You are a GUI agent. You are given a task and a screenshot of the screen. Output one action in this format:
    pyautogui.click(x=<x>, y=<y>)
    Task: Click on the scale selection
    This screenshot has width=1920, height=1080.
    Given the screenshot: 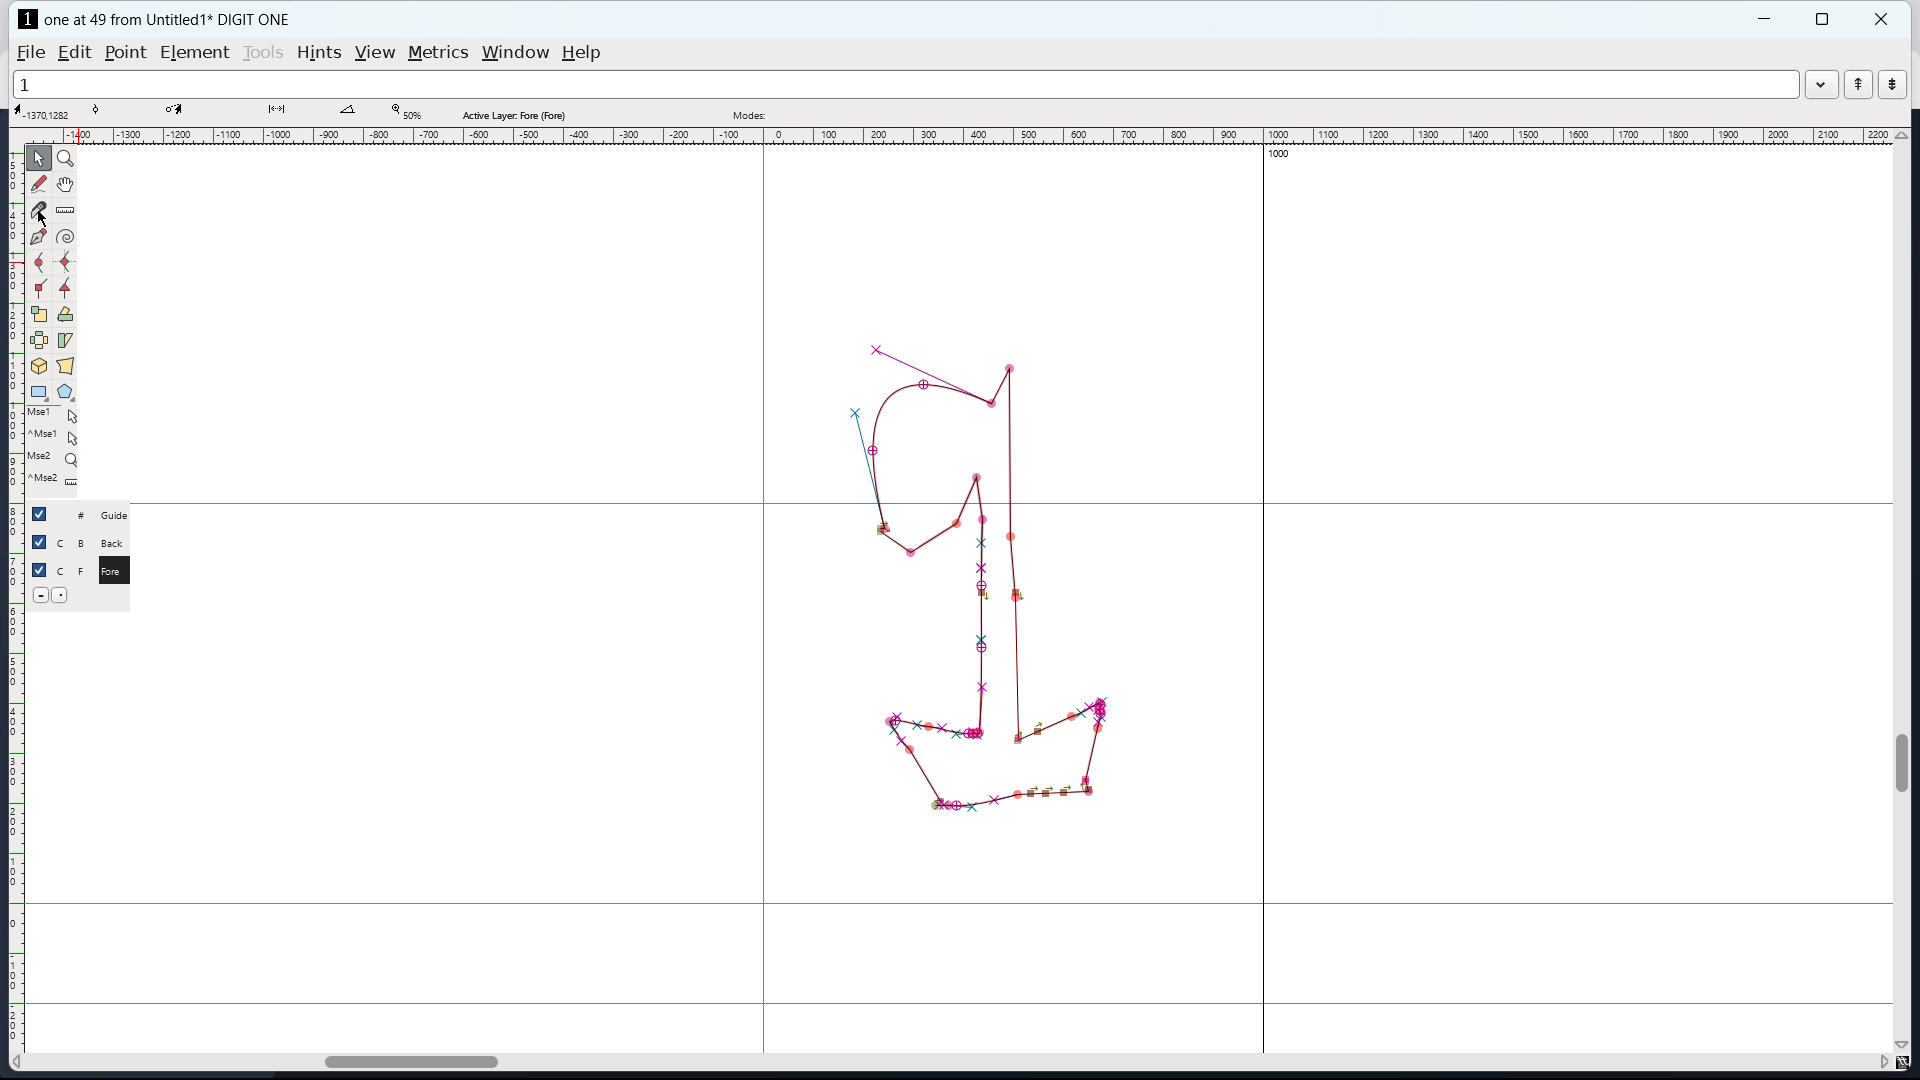 What is the action you would take?
    pyautogui.click(x=38, y=314)
    